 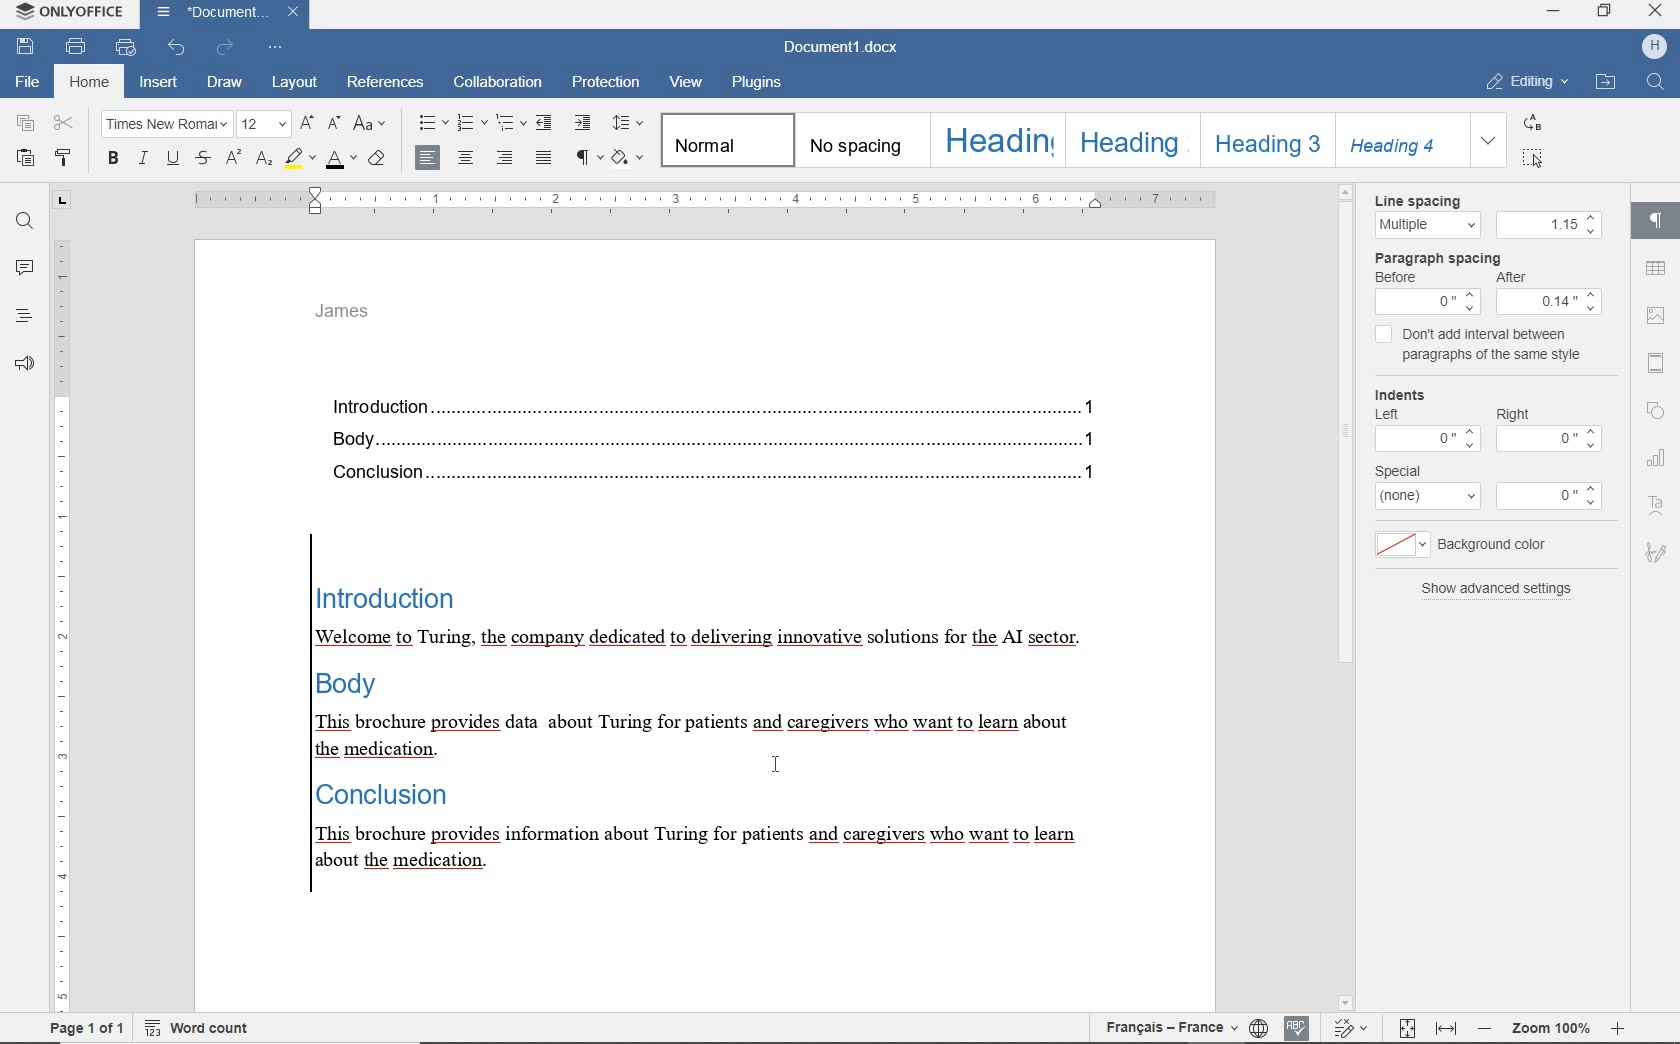 What do you see at coordinates (1654, 45) in the screenshot?
I see `icon` at bounding box center [1654, 45].